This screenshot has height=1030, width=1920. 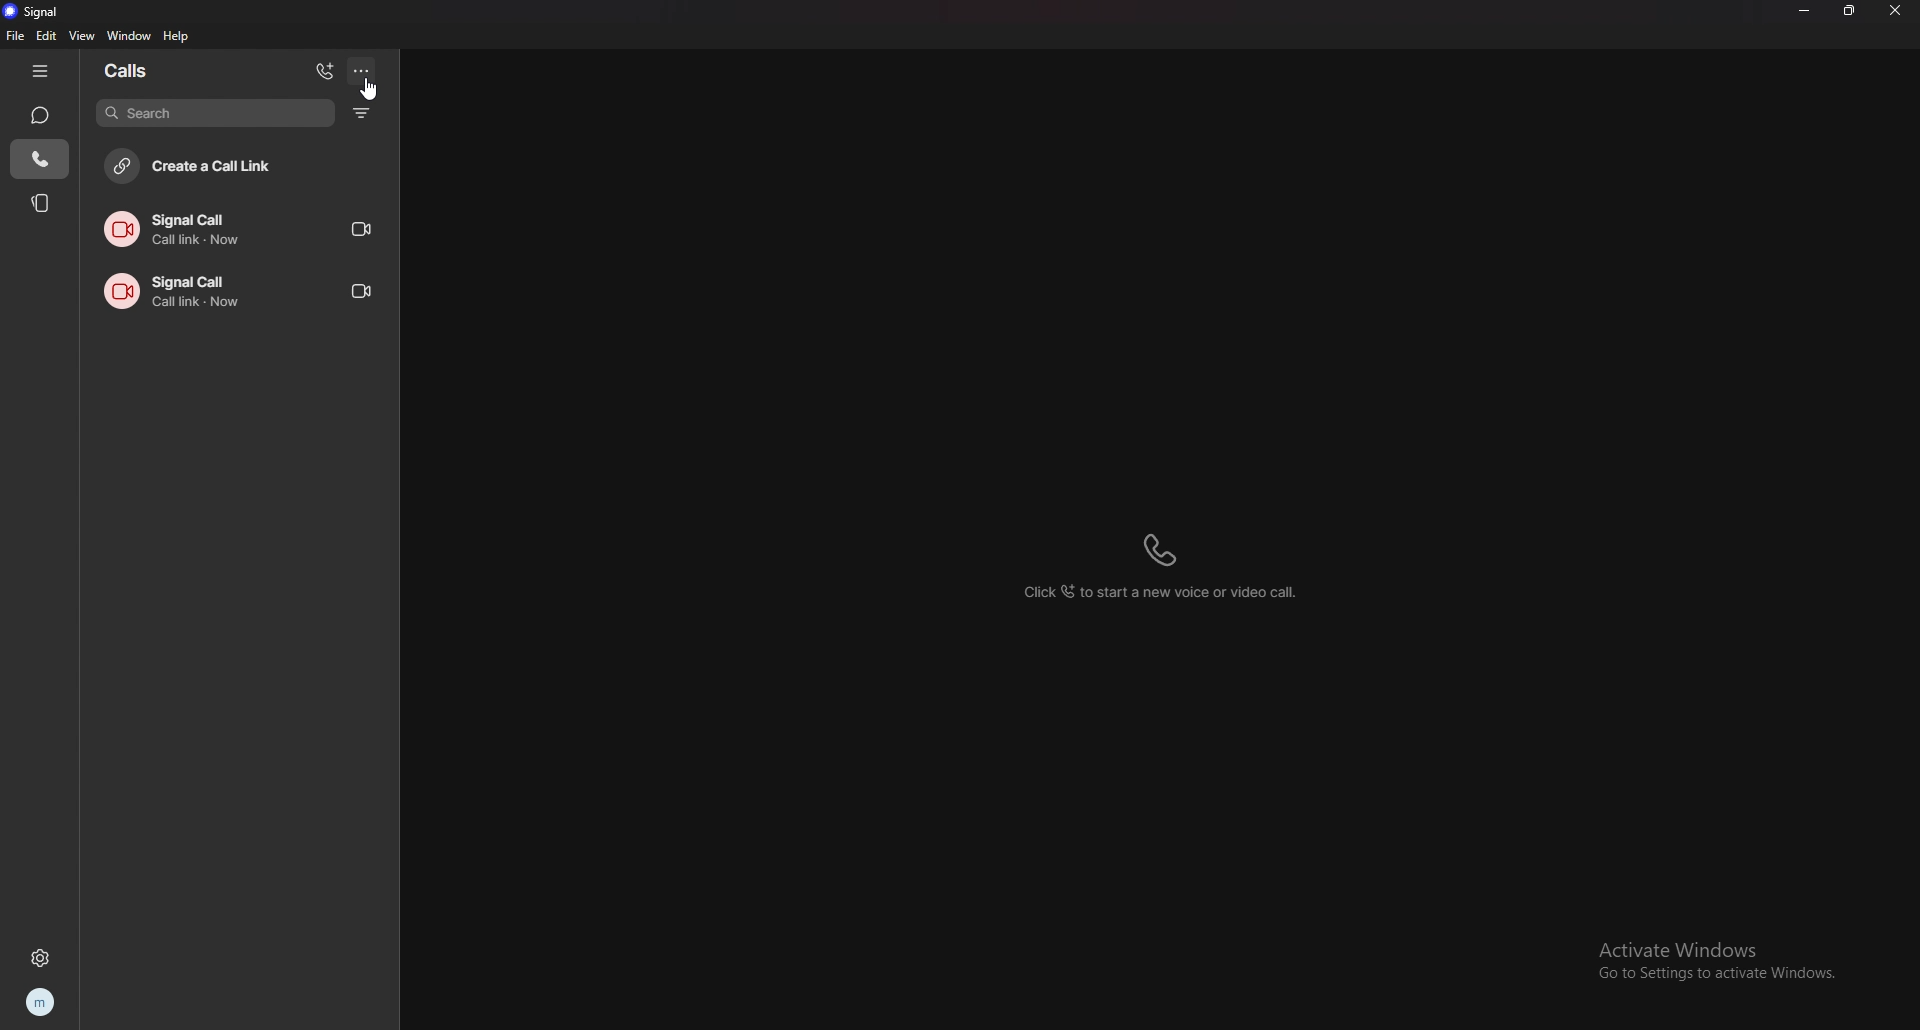 What do you see at coordinates (1897, 11) in the screenshot?
I see `close` at bounding box center [1897, 11].